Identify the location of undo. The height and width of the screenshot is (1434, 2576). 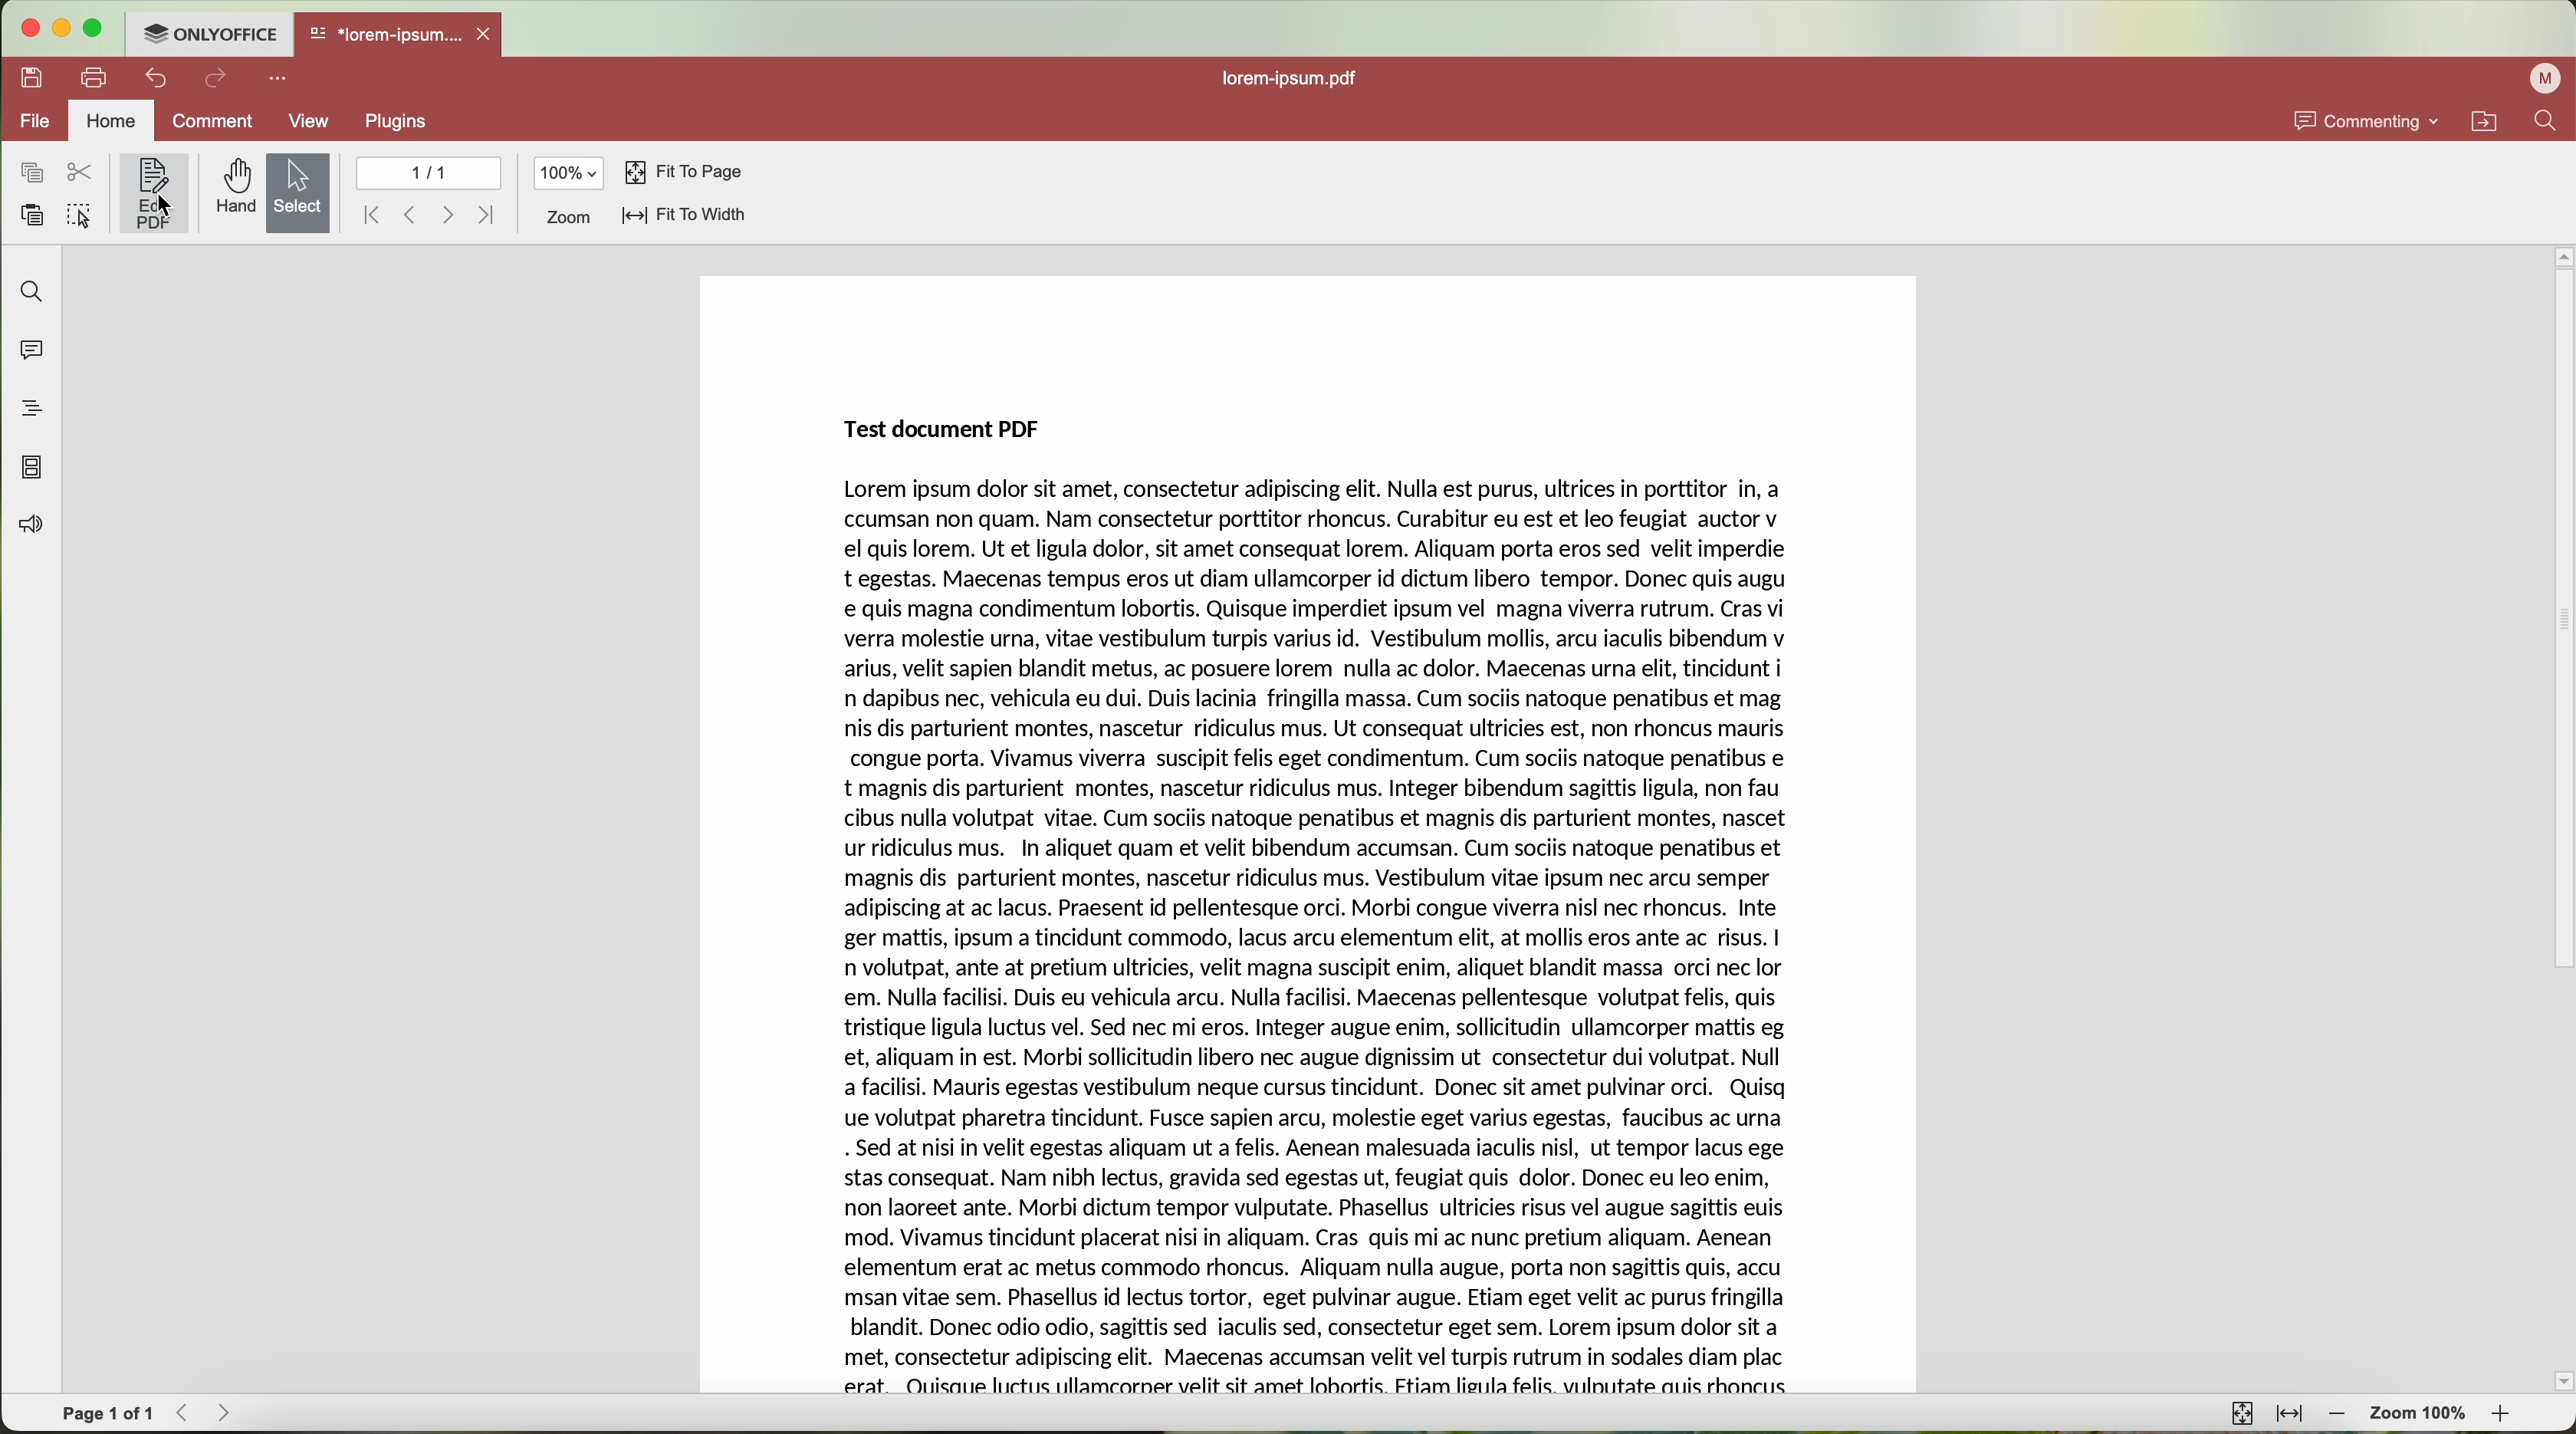
(159, 78).